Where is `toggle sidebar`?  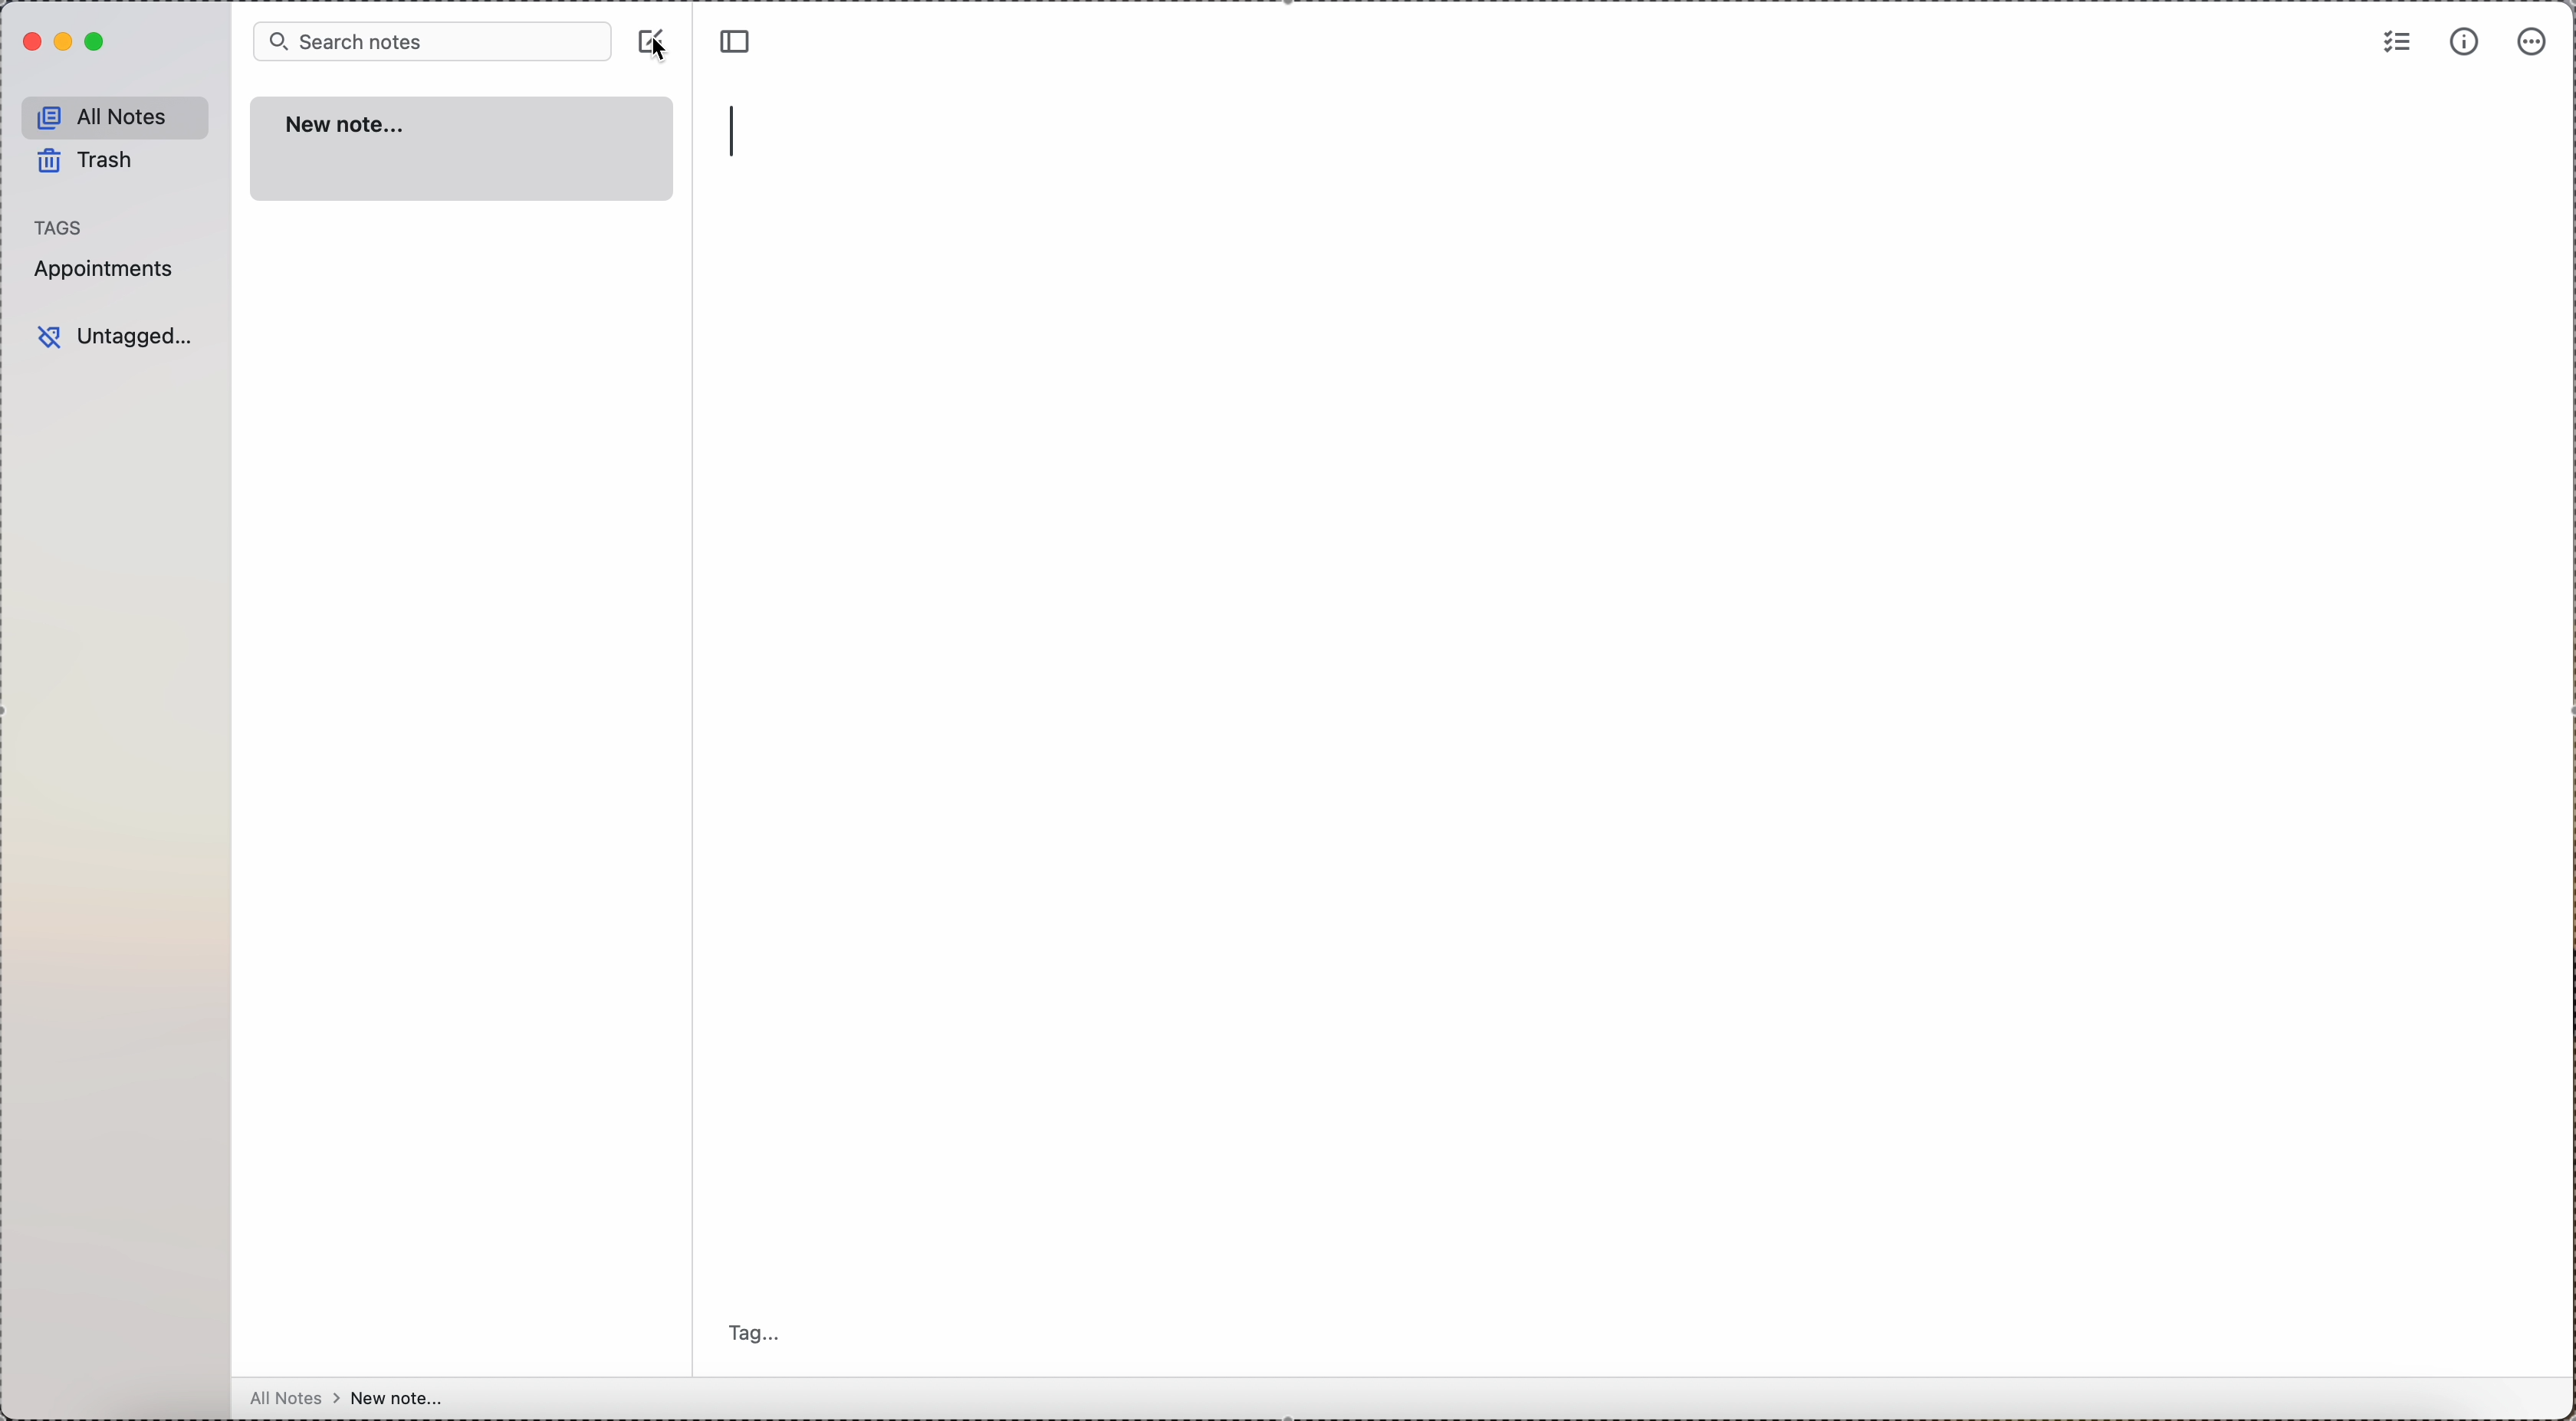 toggle sidebar is located at coordinates (736, 43).